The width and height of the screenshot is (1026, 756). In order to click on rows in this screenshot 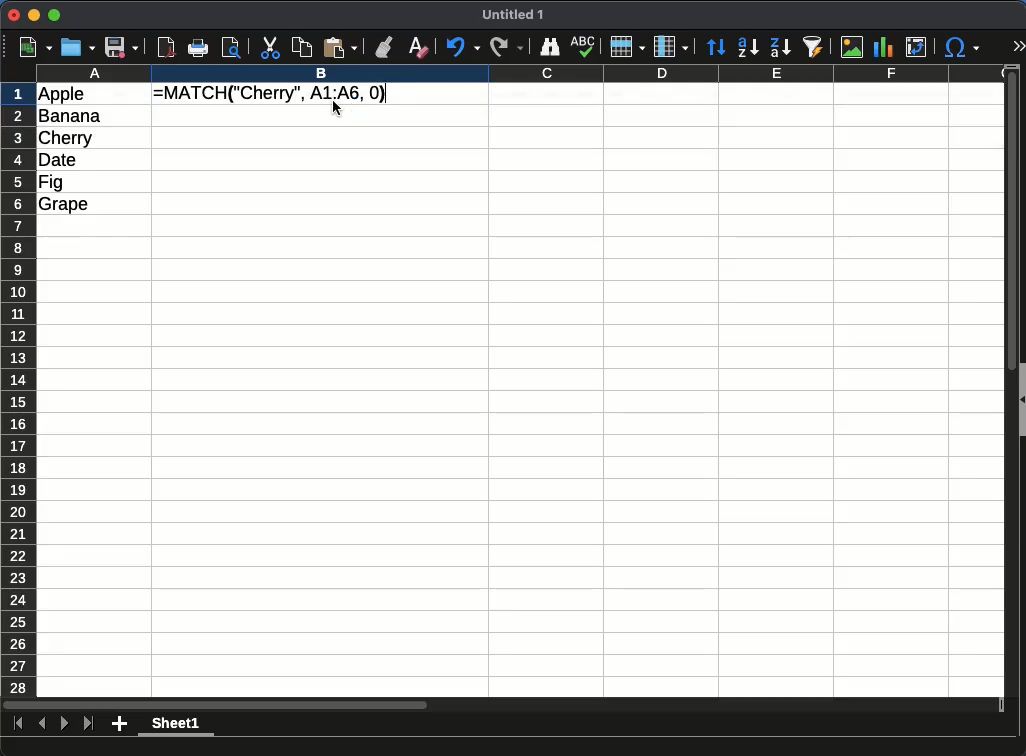, I will do `click(19, 390)`.